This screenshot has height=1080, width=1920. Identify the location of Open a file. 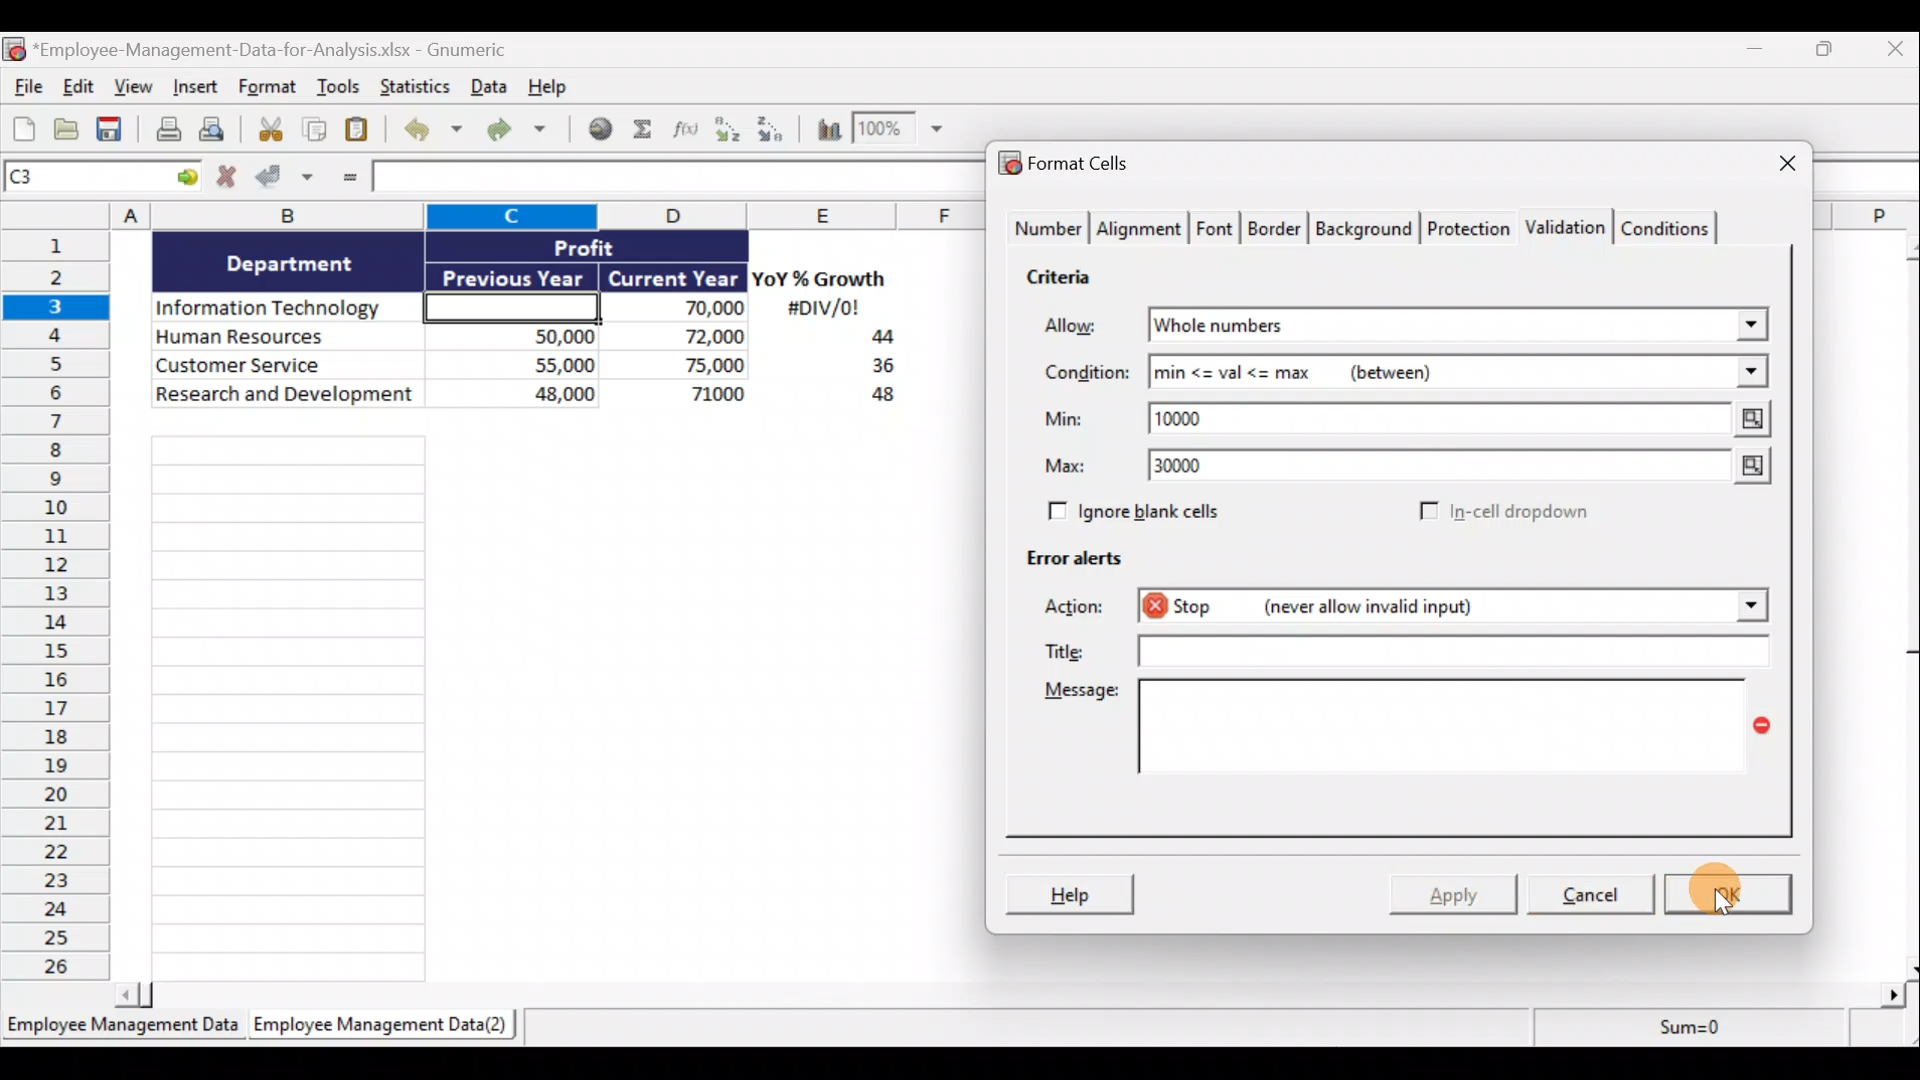
(67, 130).